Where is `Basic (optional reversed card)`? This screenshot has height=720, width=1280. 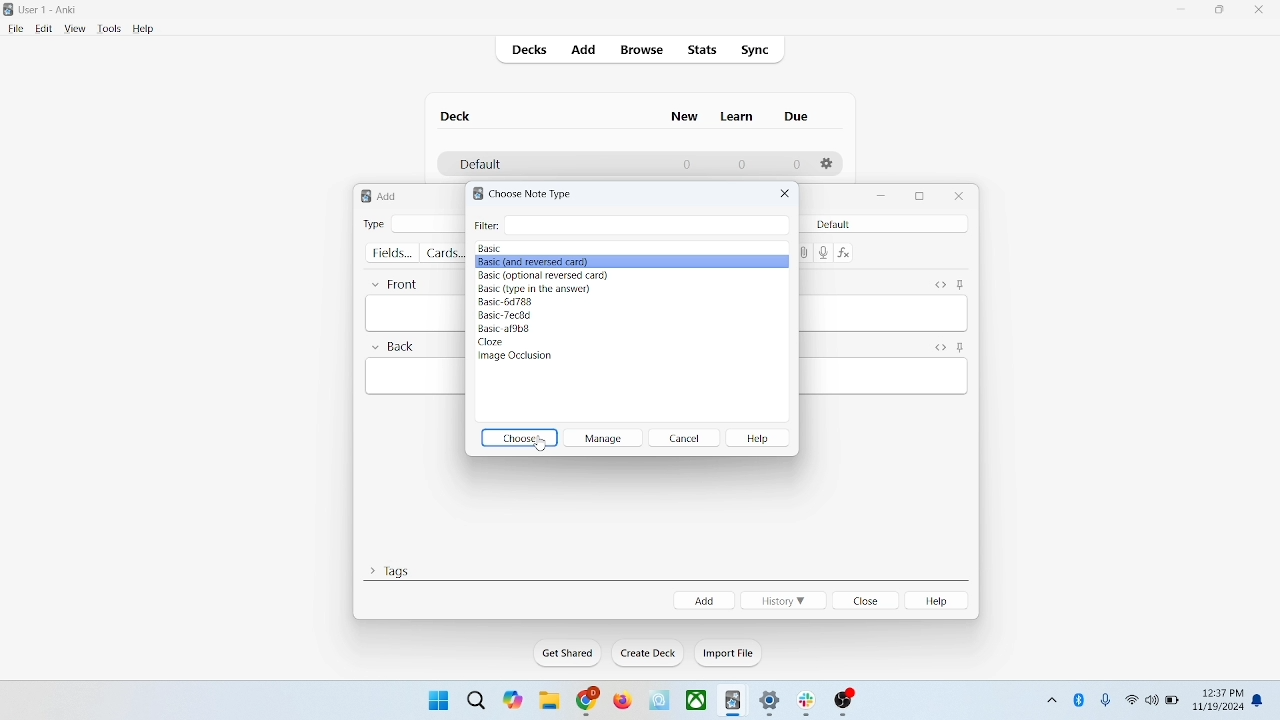 Basic (optional reversed card) is located at coordinates (545, 275).